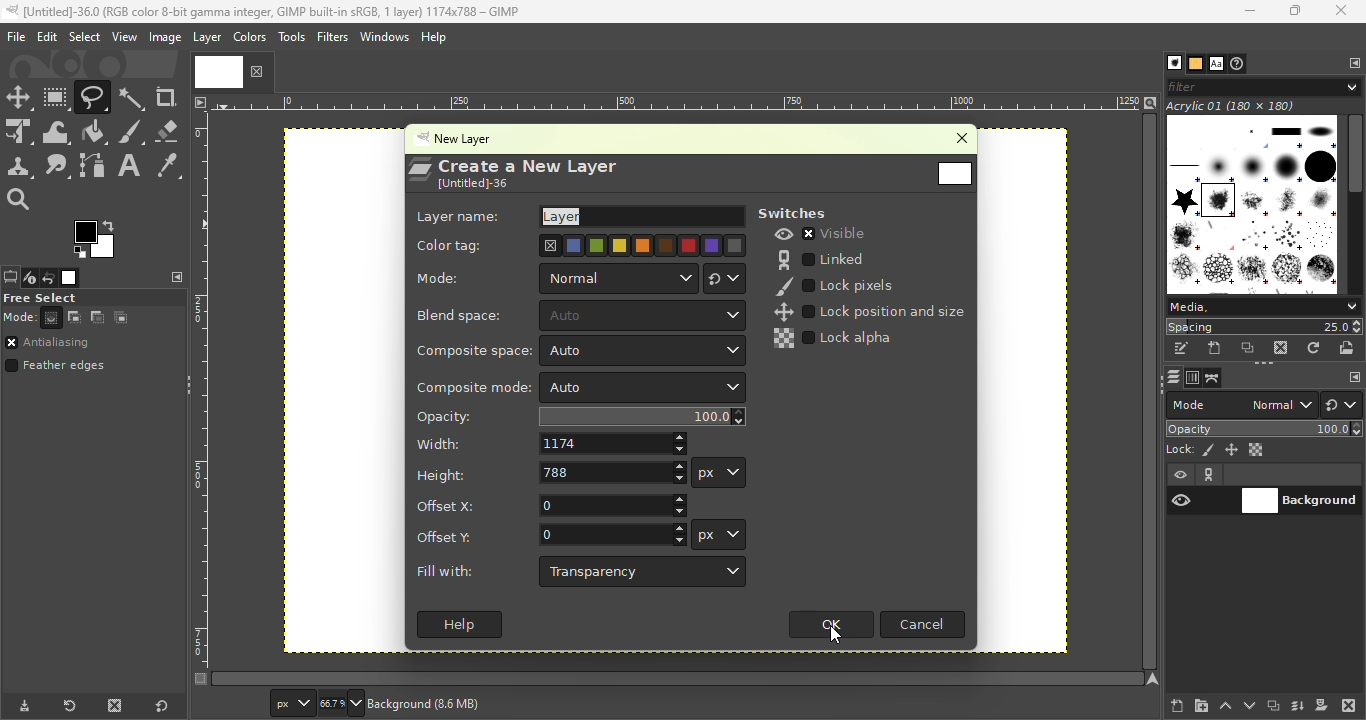 Image resolution: width=1366 pixels, height=720 pixels. Describe the element at coordinates (1240, 405) in the screenshot. I see `Mode` at that location.